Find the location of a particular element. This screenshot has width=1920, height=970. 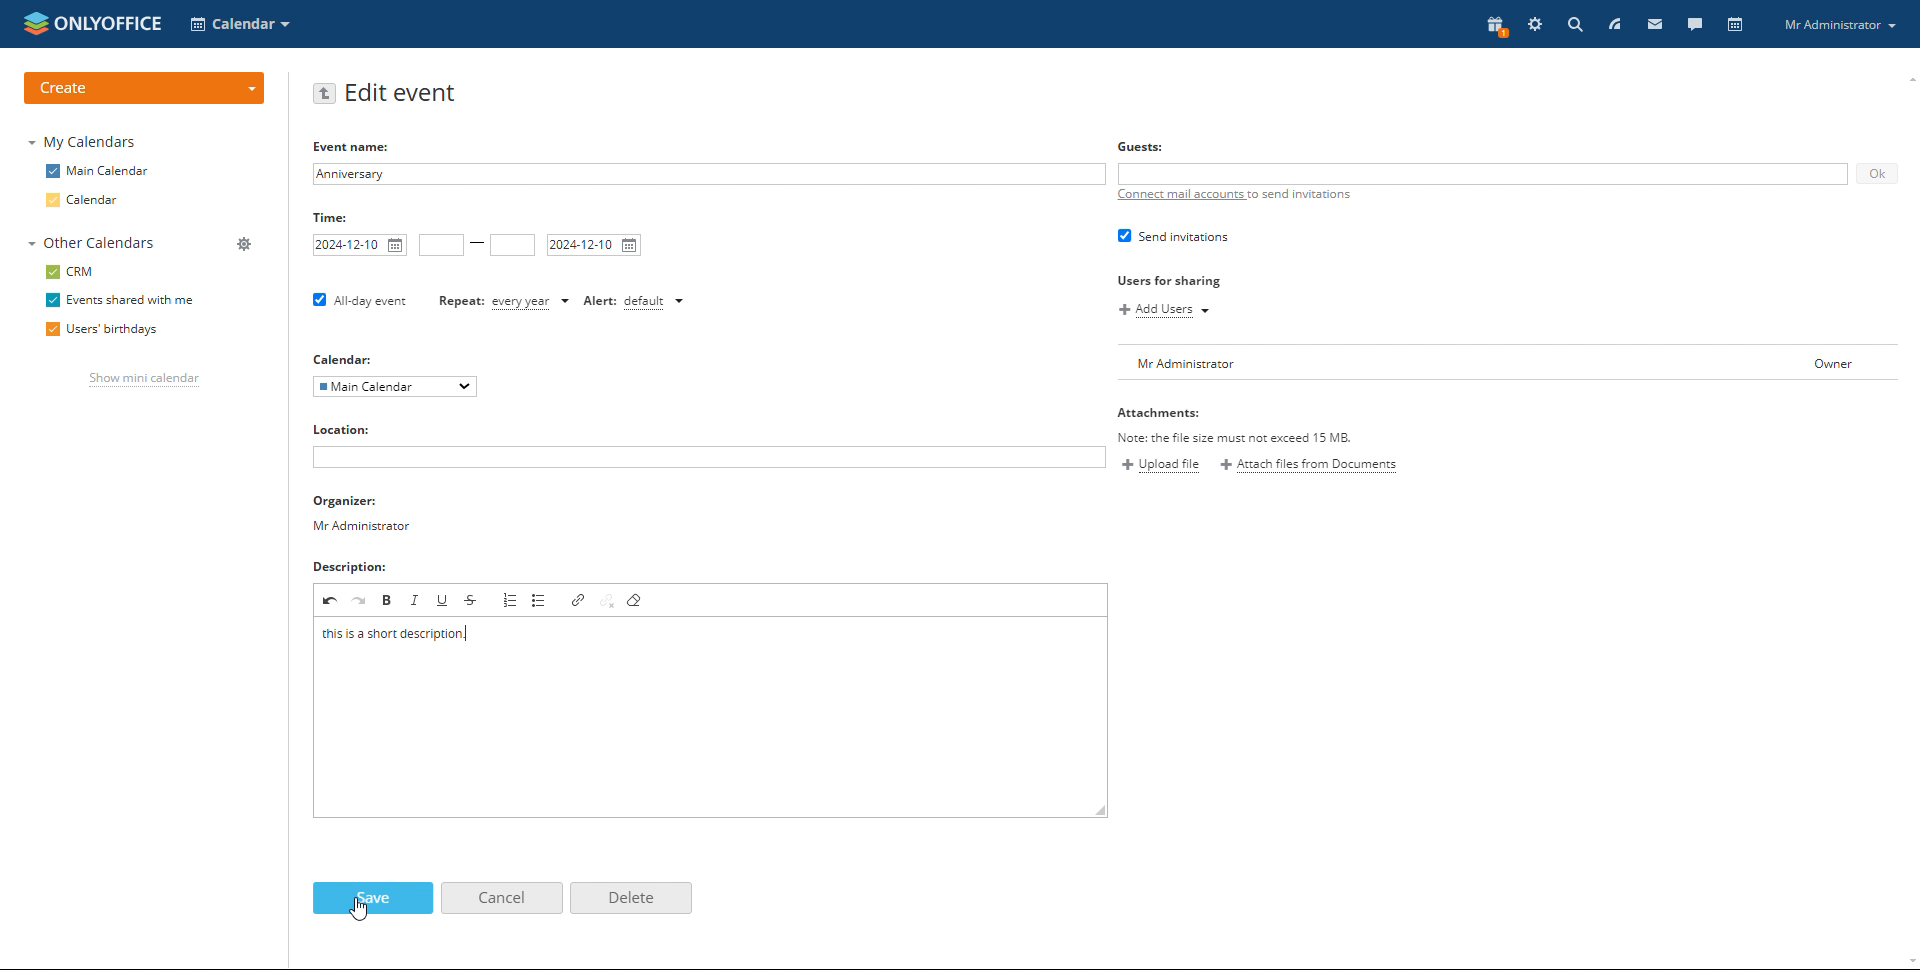

main calendar is located at coordinates (97, 172).